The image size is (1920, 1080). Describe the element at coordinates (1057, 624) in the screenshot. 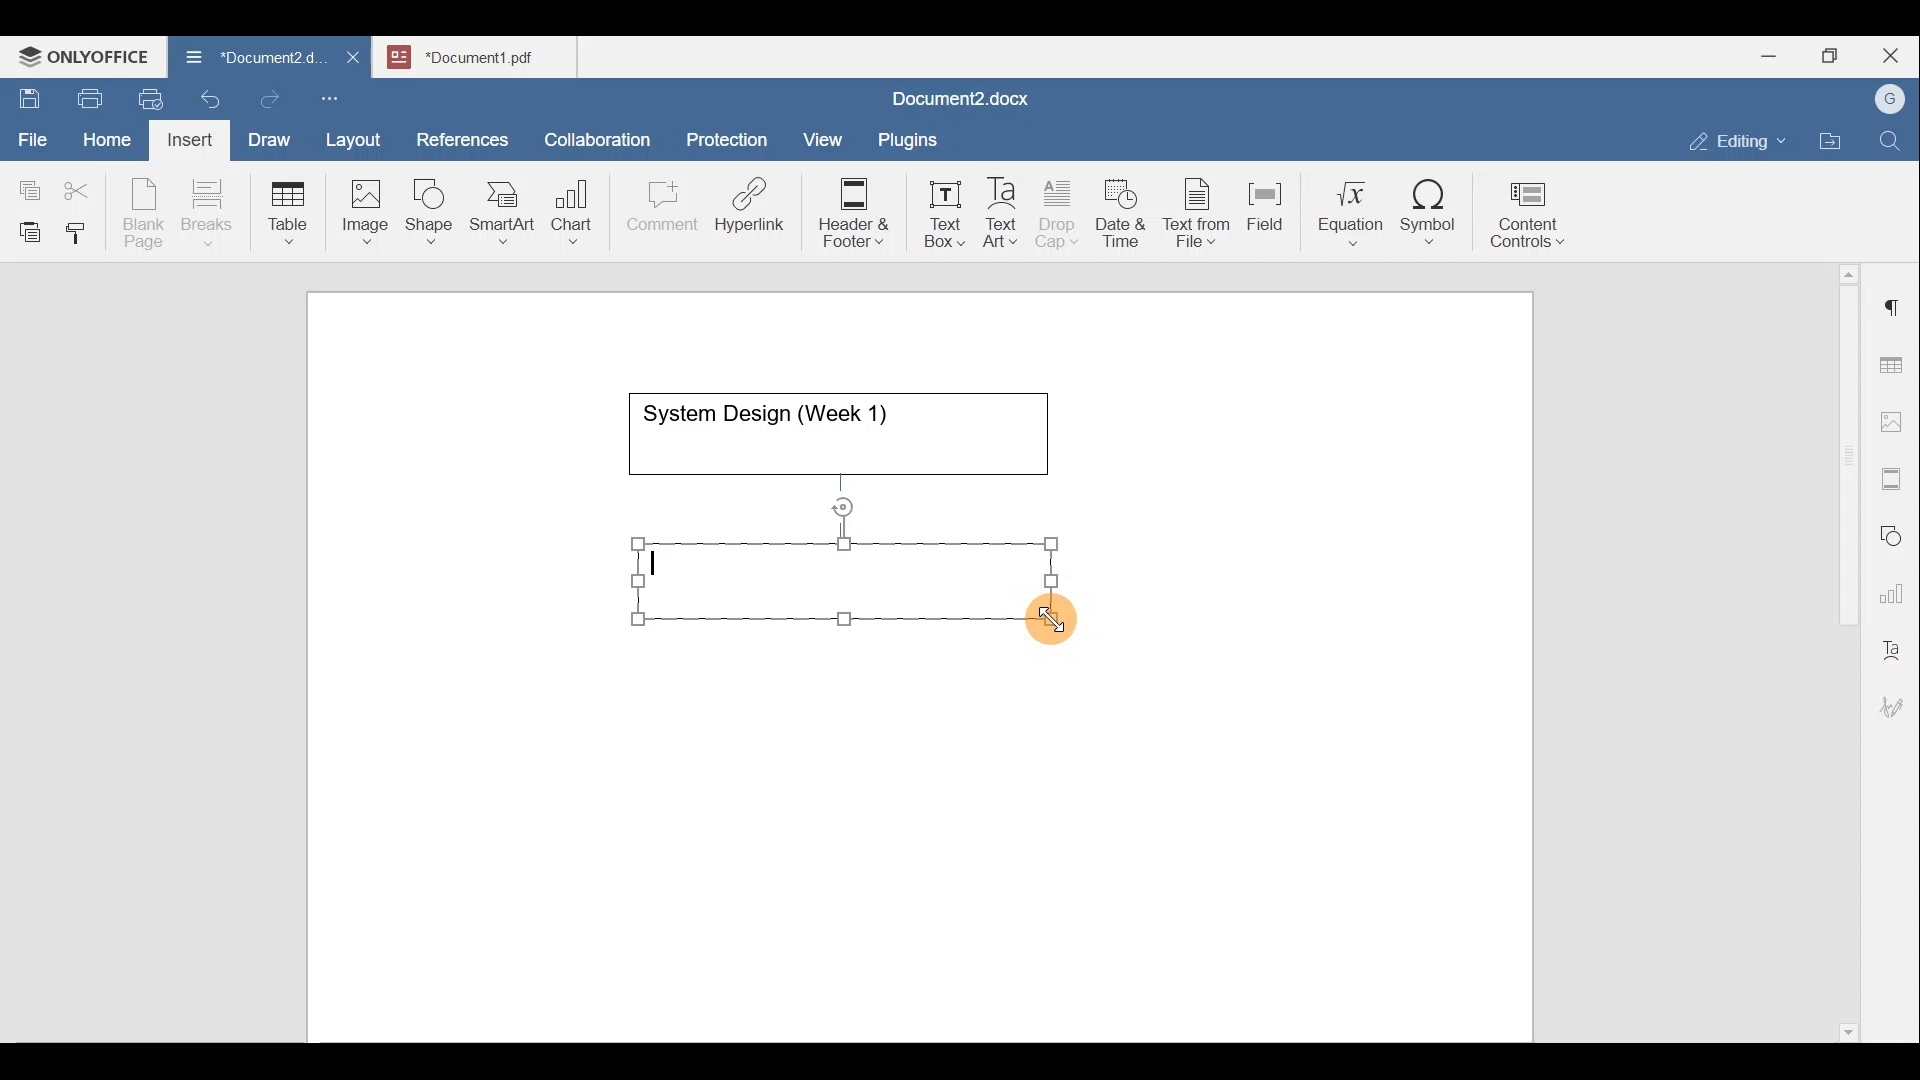

I see `Cursor` at that location.